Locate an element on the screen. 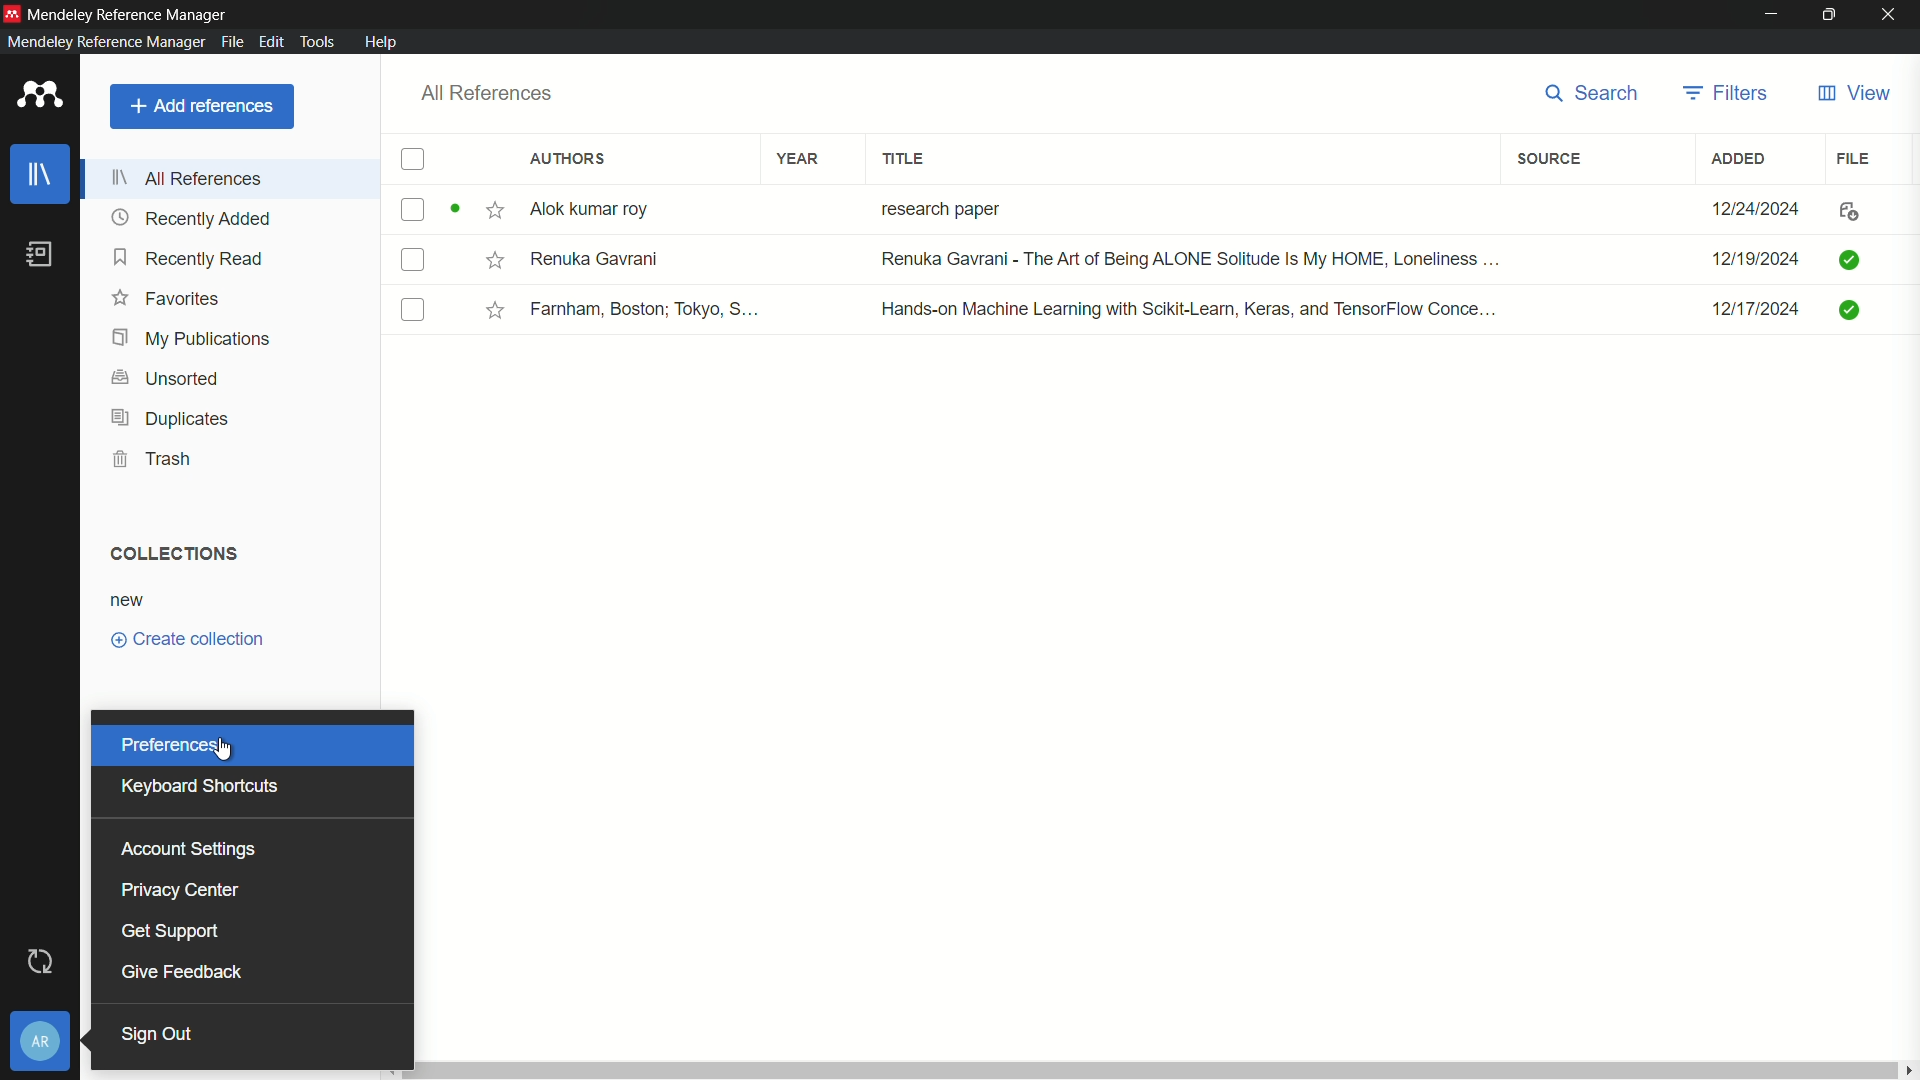 The width and height of the screenshot is (1920, 1080). sign out is located at coordinates (158, 1033).